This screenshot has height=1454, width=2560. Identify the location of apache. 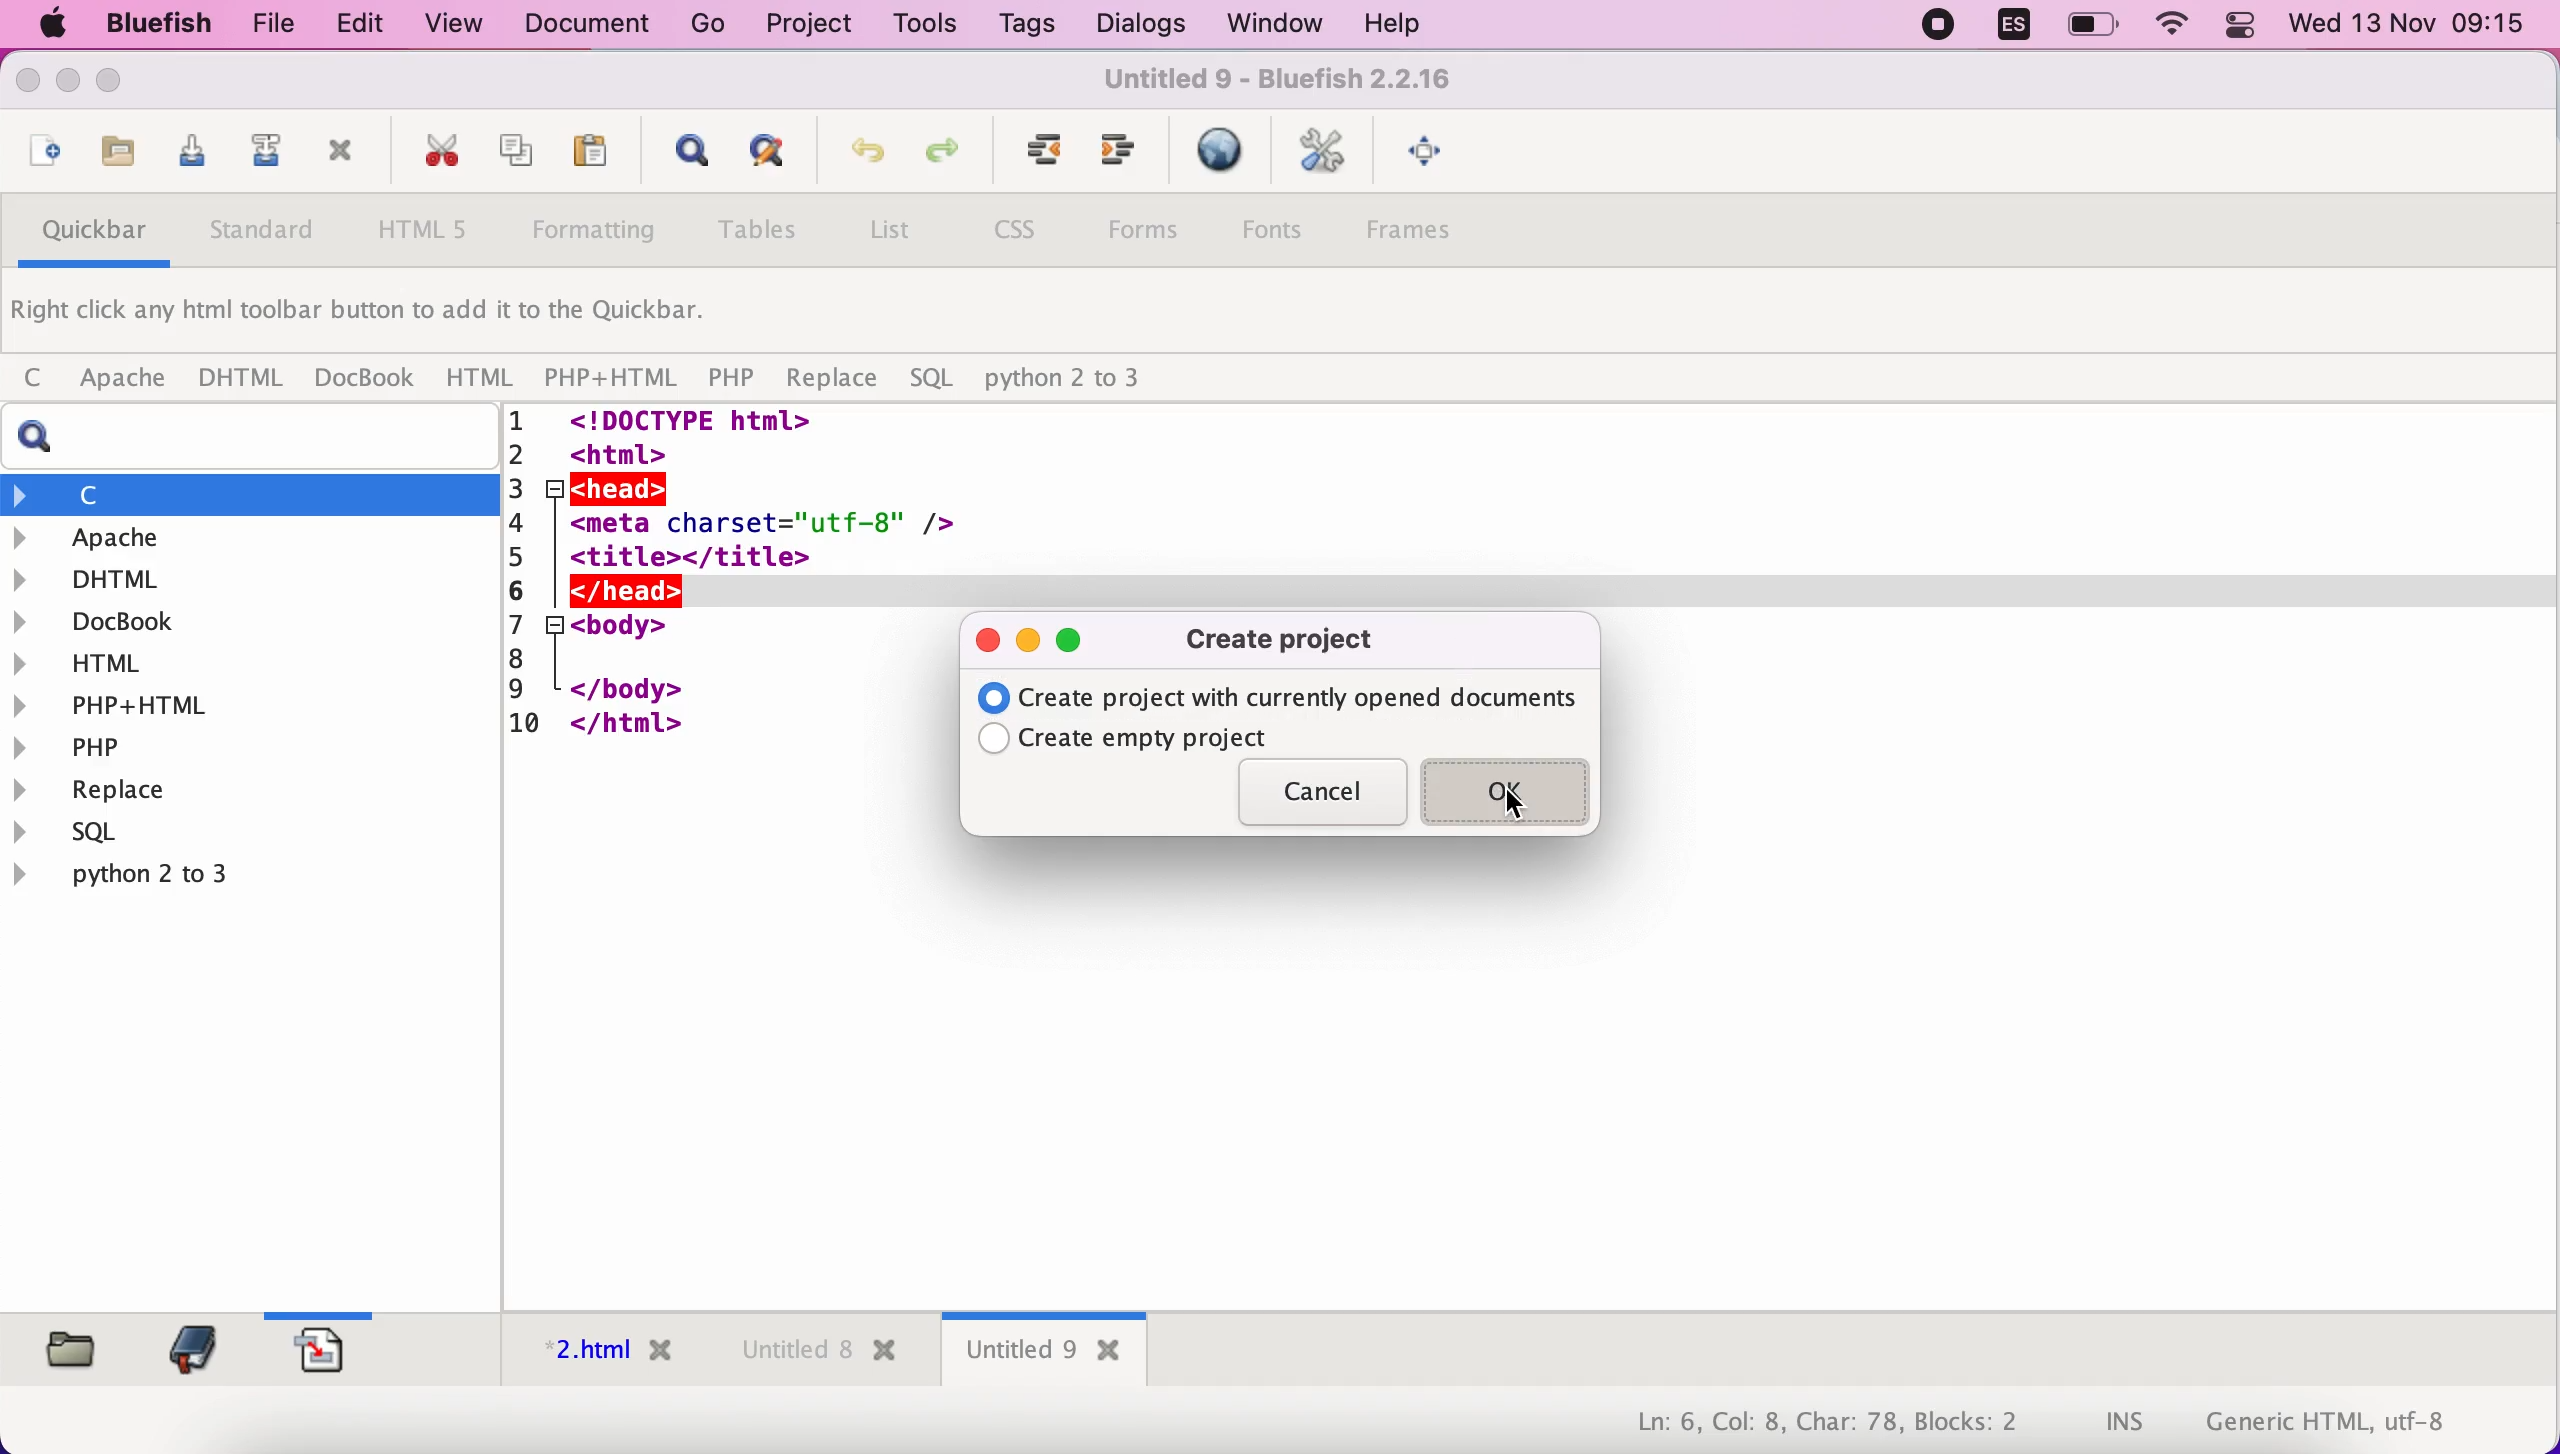
(117, 379).